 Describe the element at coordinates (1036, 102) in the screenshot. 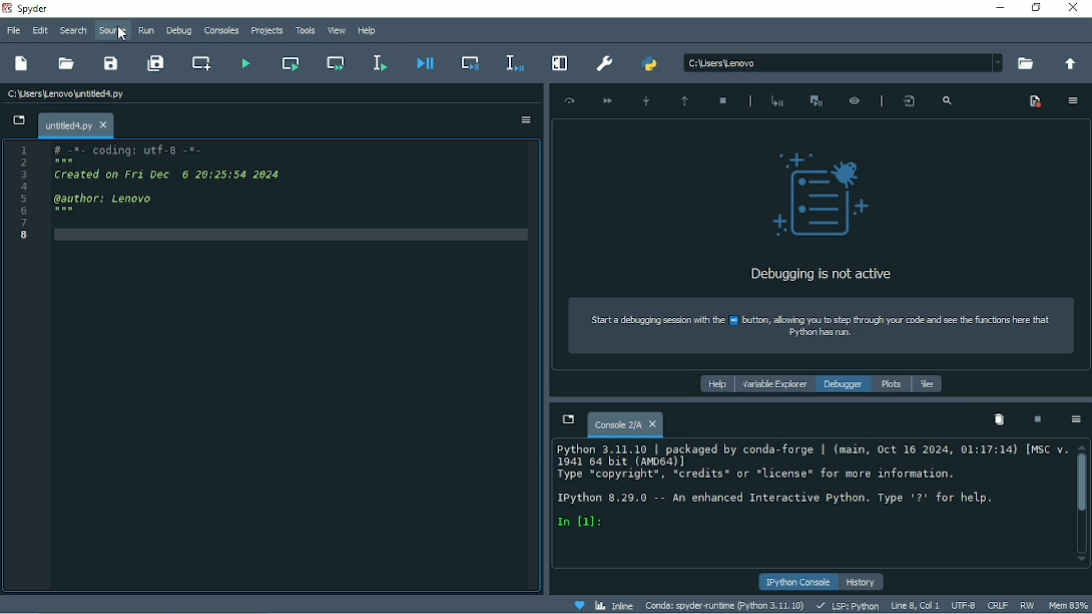

I see `Show breakpoints` at that location.